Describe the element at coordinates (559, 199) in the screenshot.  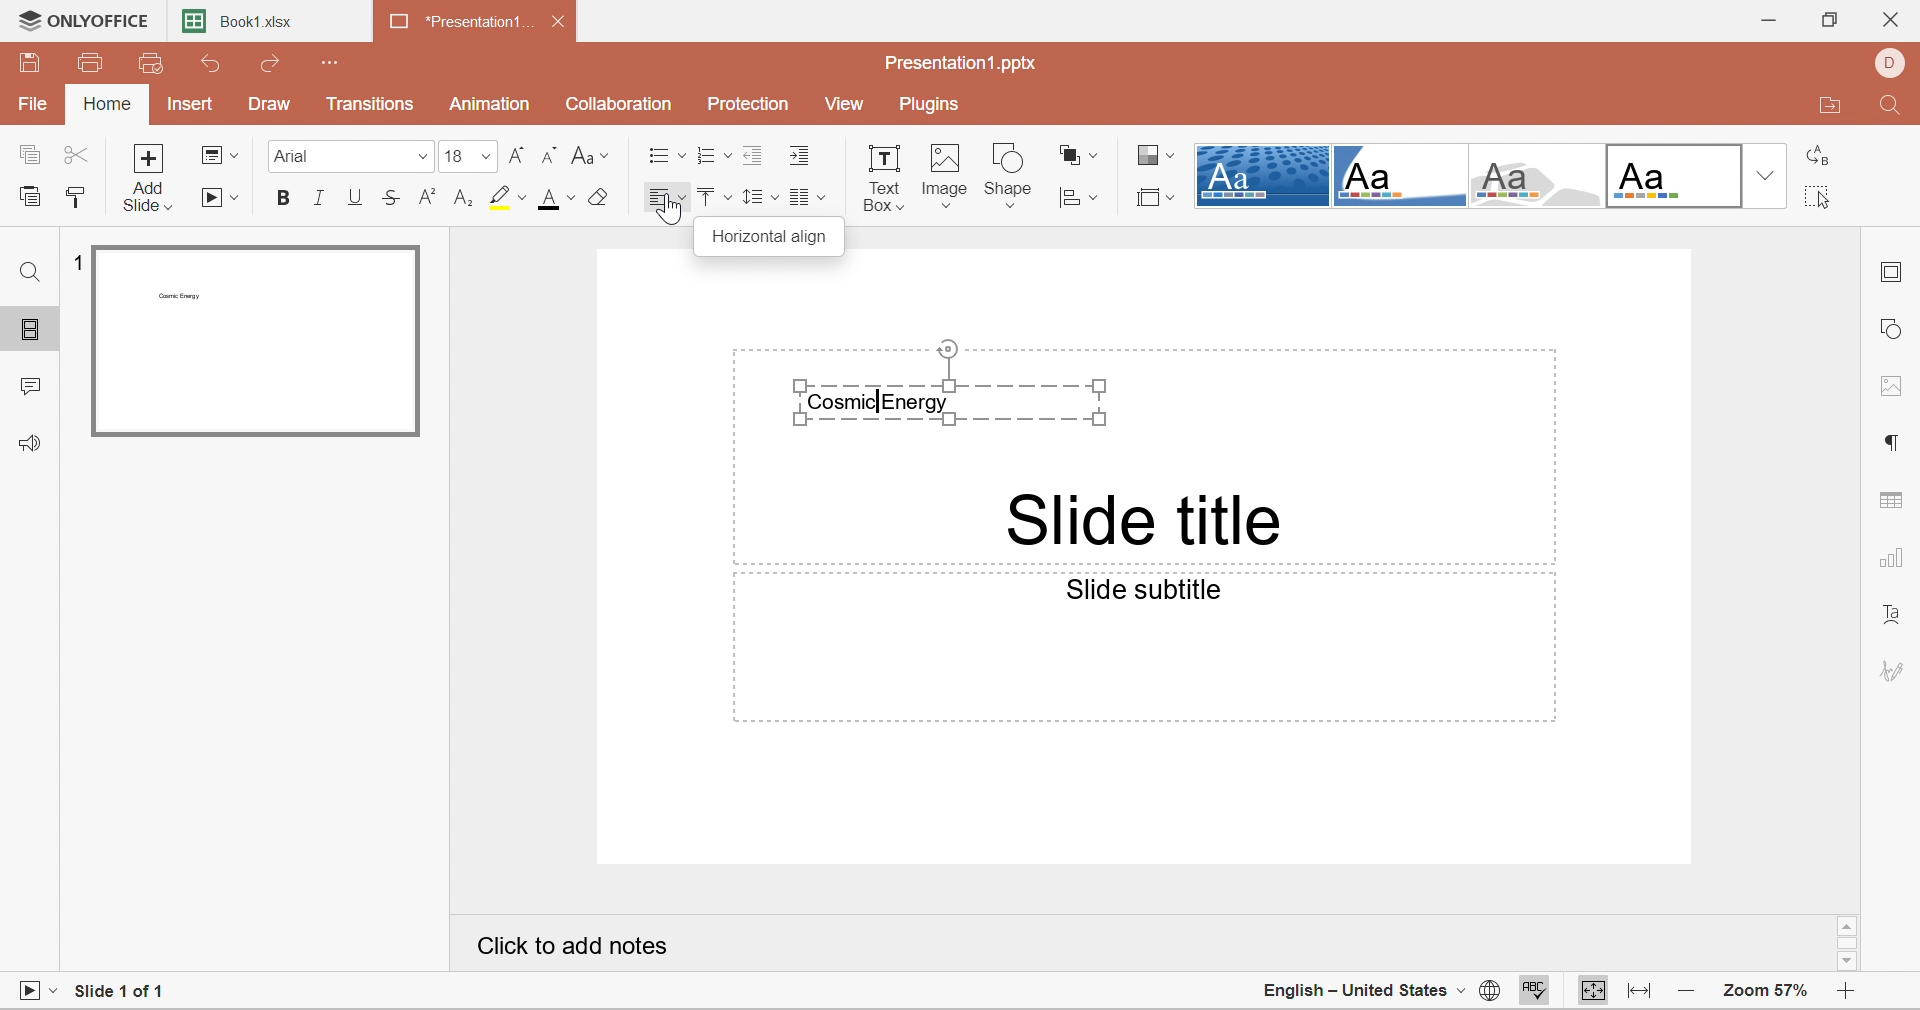
I see `Font color` at that location.